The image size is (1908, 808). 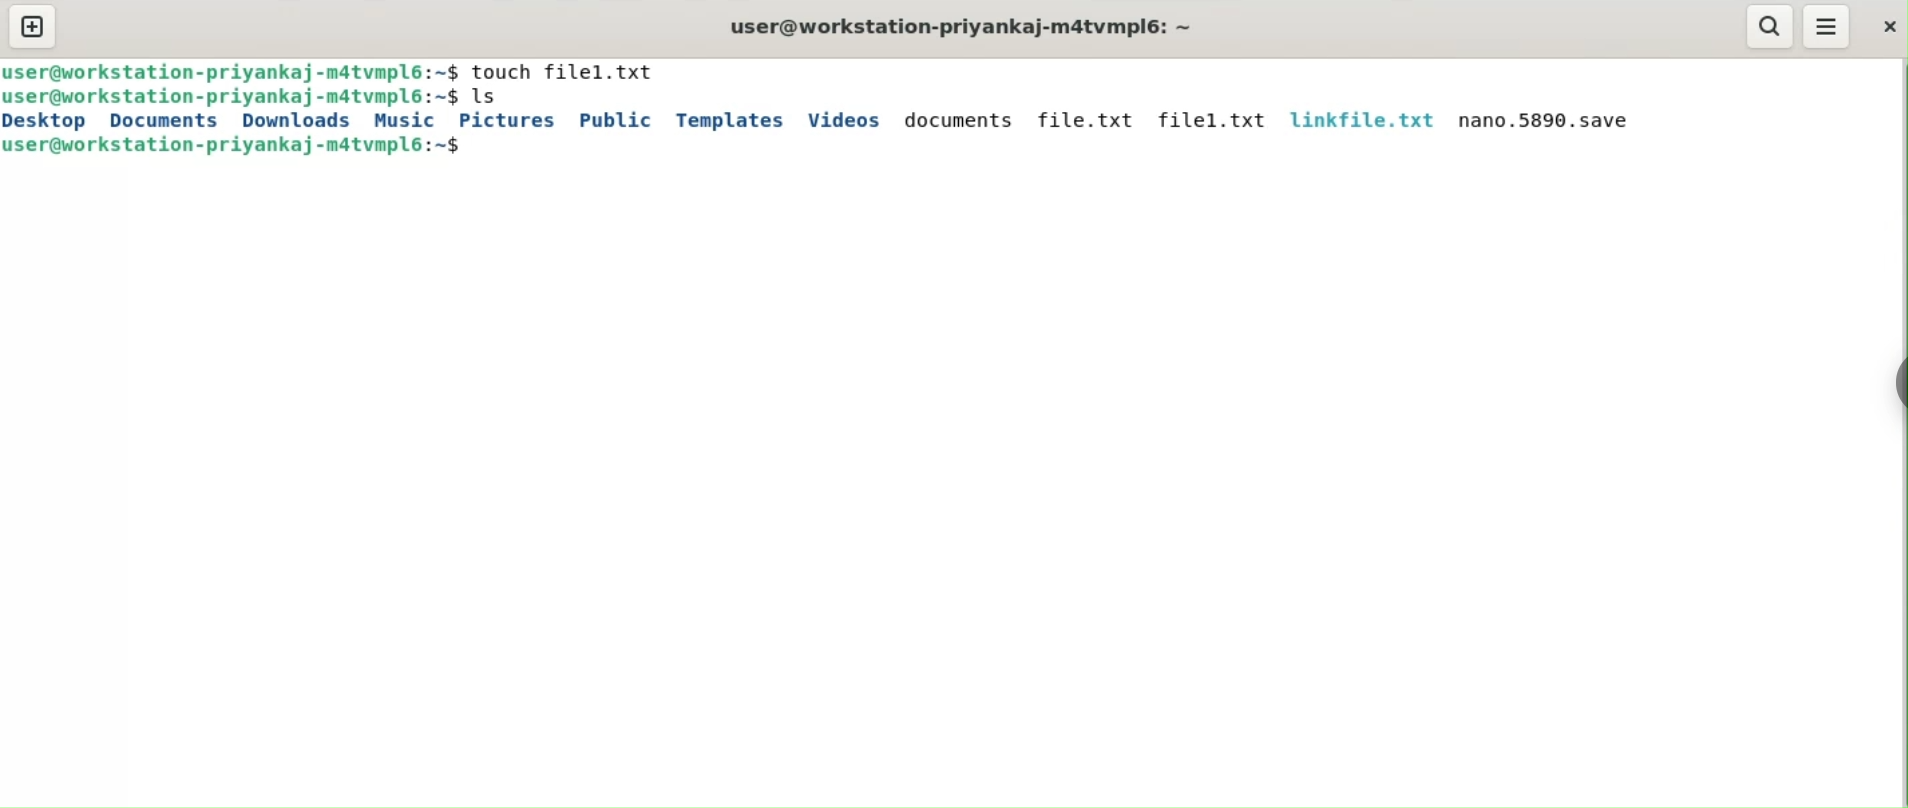 I want to click on documents, so click(x=957, y=119).